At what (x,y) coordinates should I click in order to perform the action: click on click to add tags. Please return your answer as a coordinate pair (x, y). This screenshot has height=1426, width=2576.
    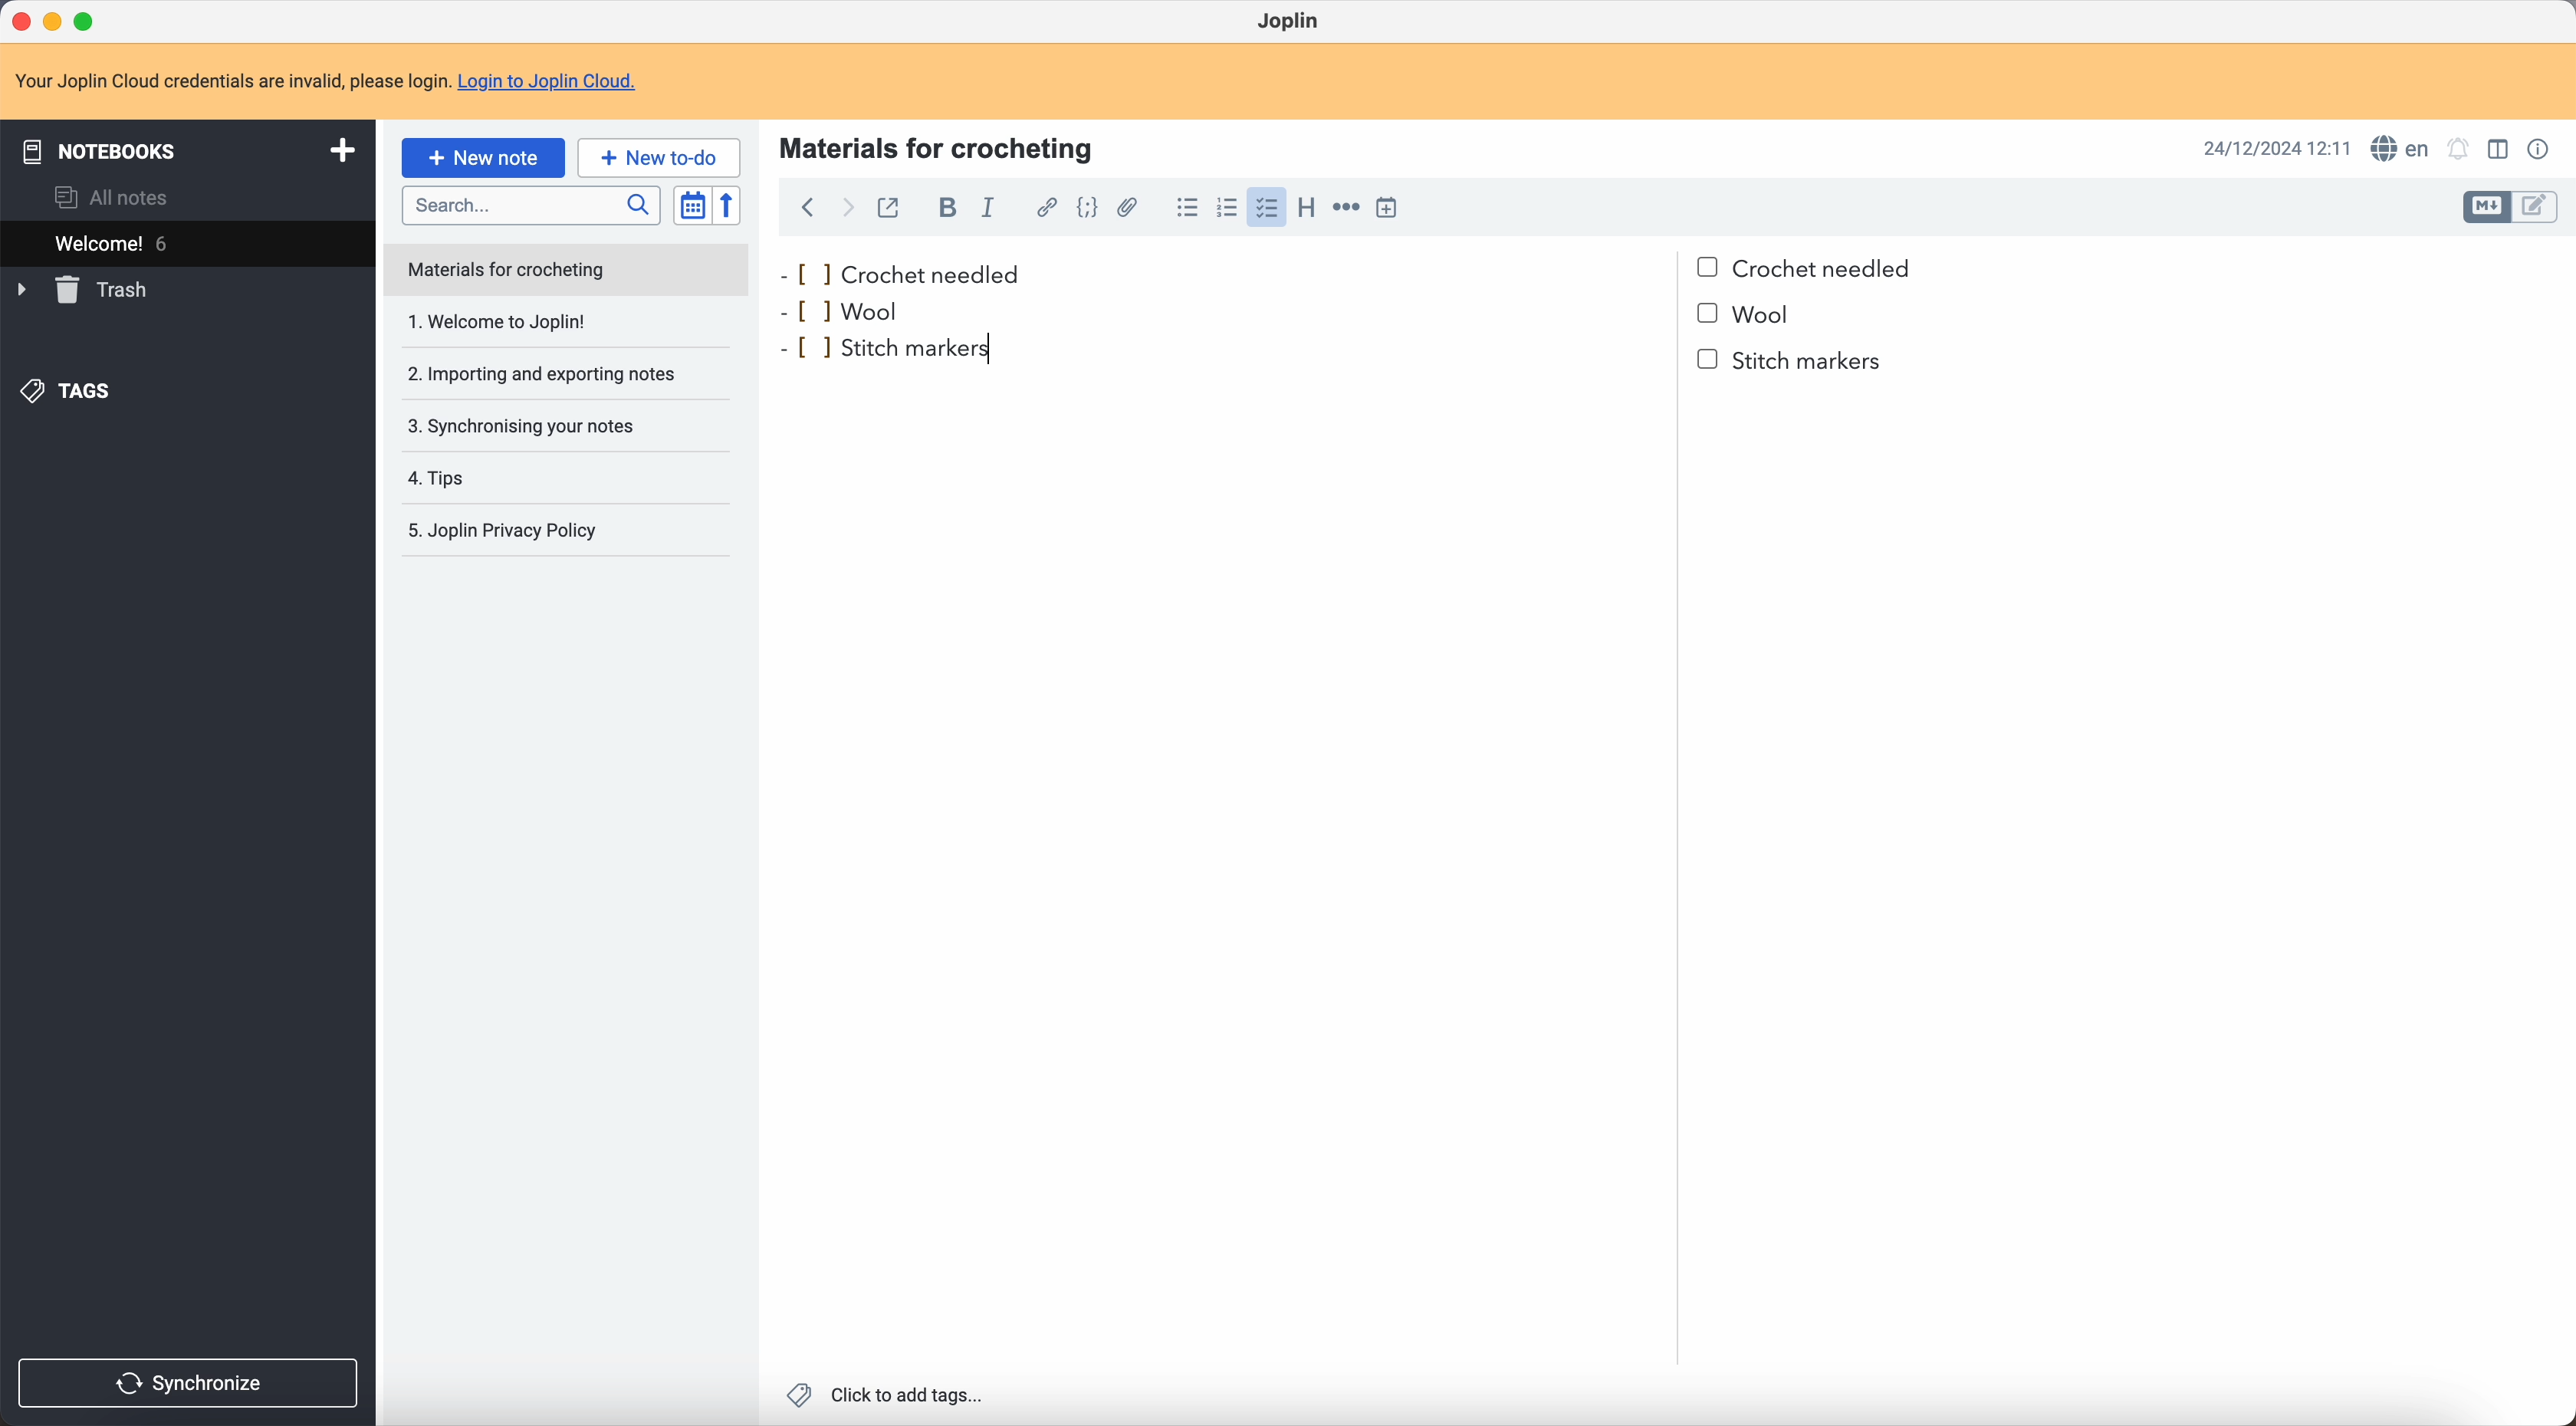
    Looking at the image, I should click on (889, 1396).